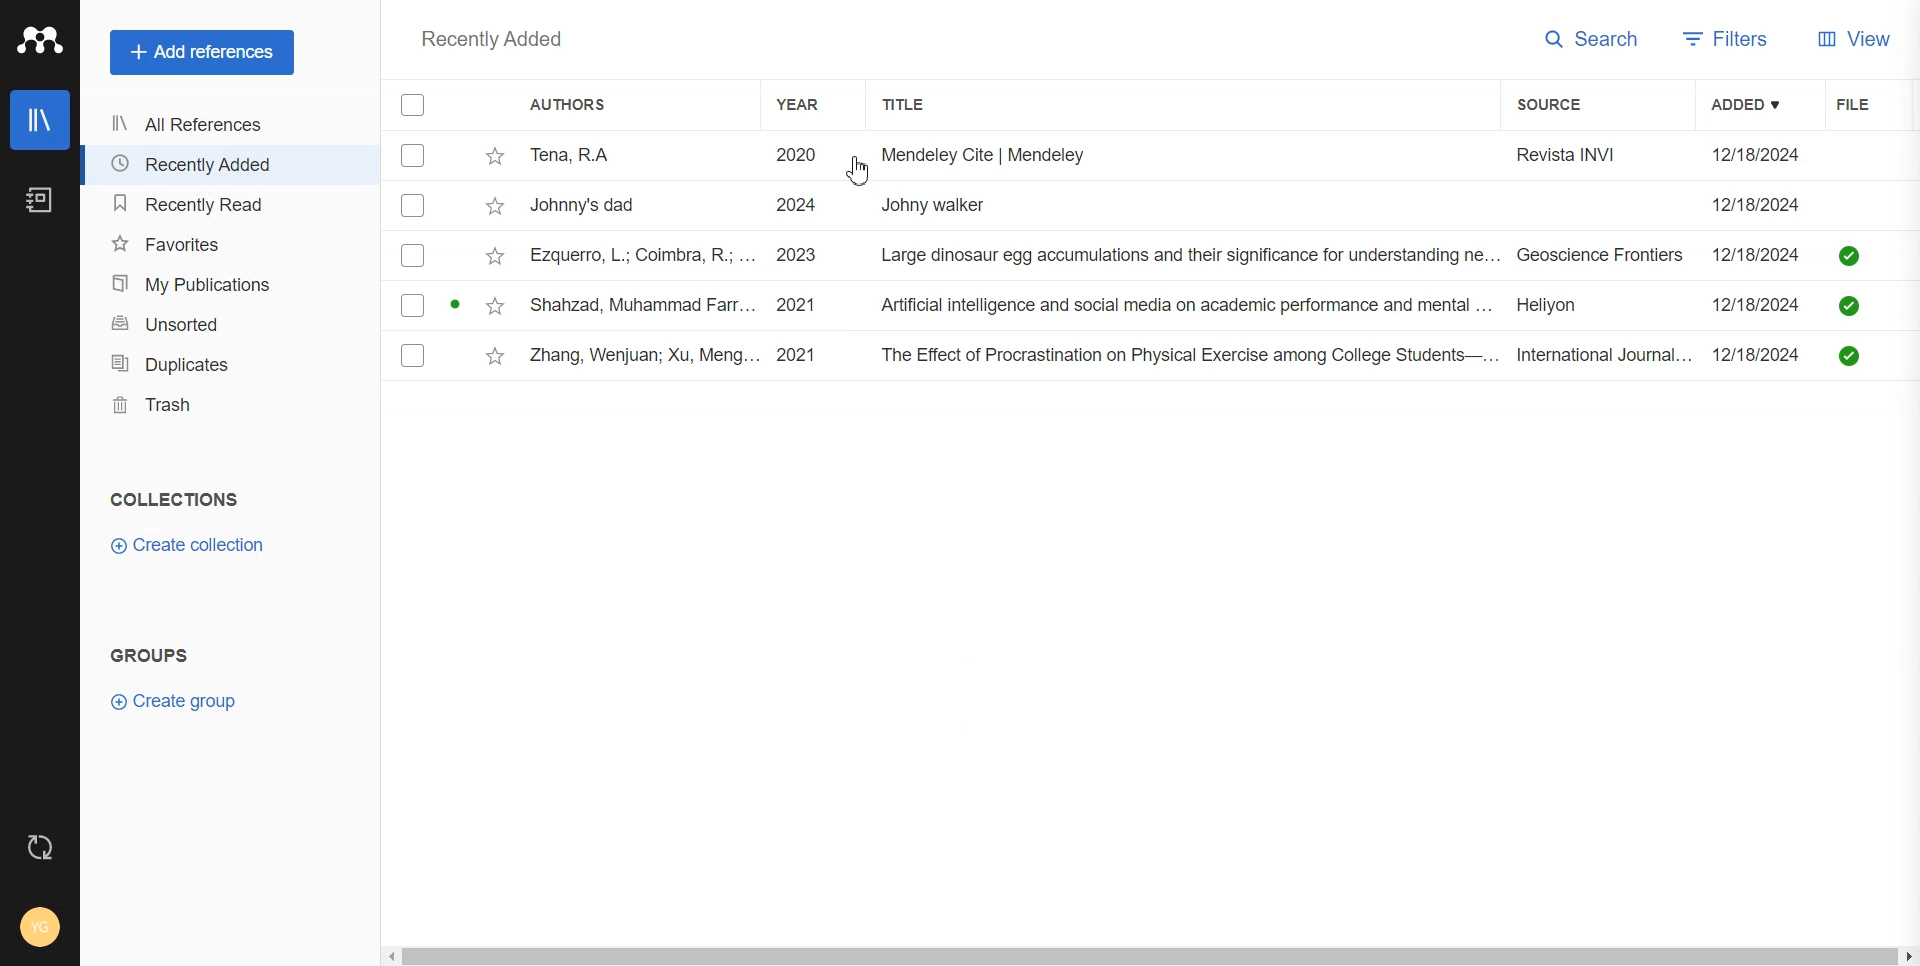 Image resolution: width=1920 pixels, height=966 pixels. I want to click on Checkbox, so click(413, 104).